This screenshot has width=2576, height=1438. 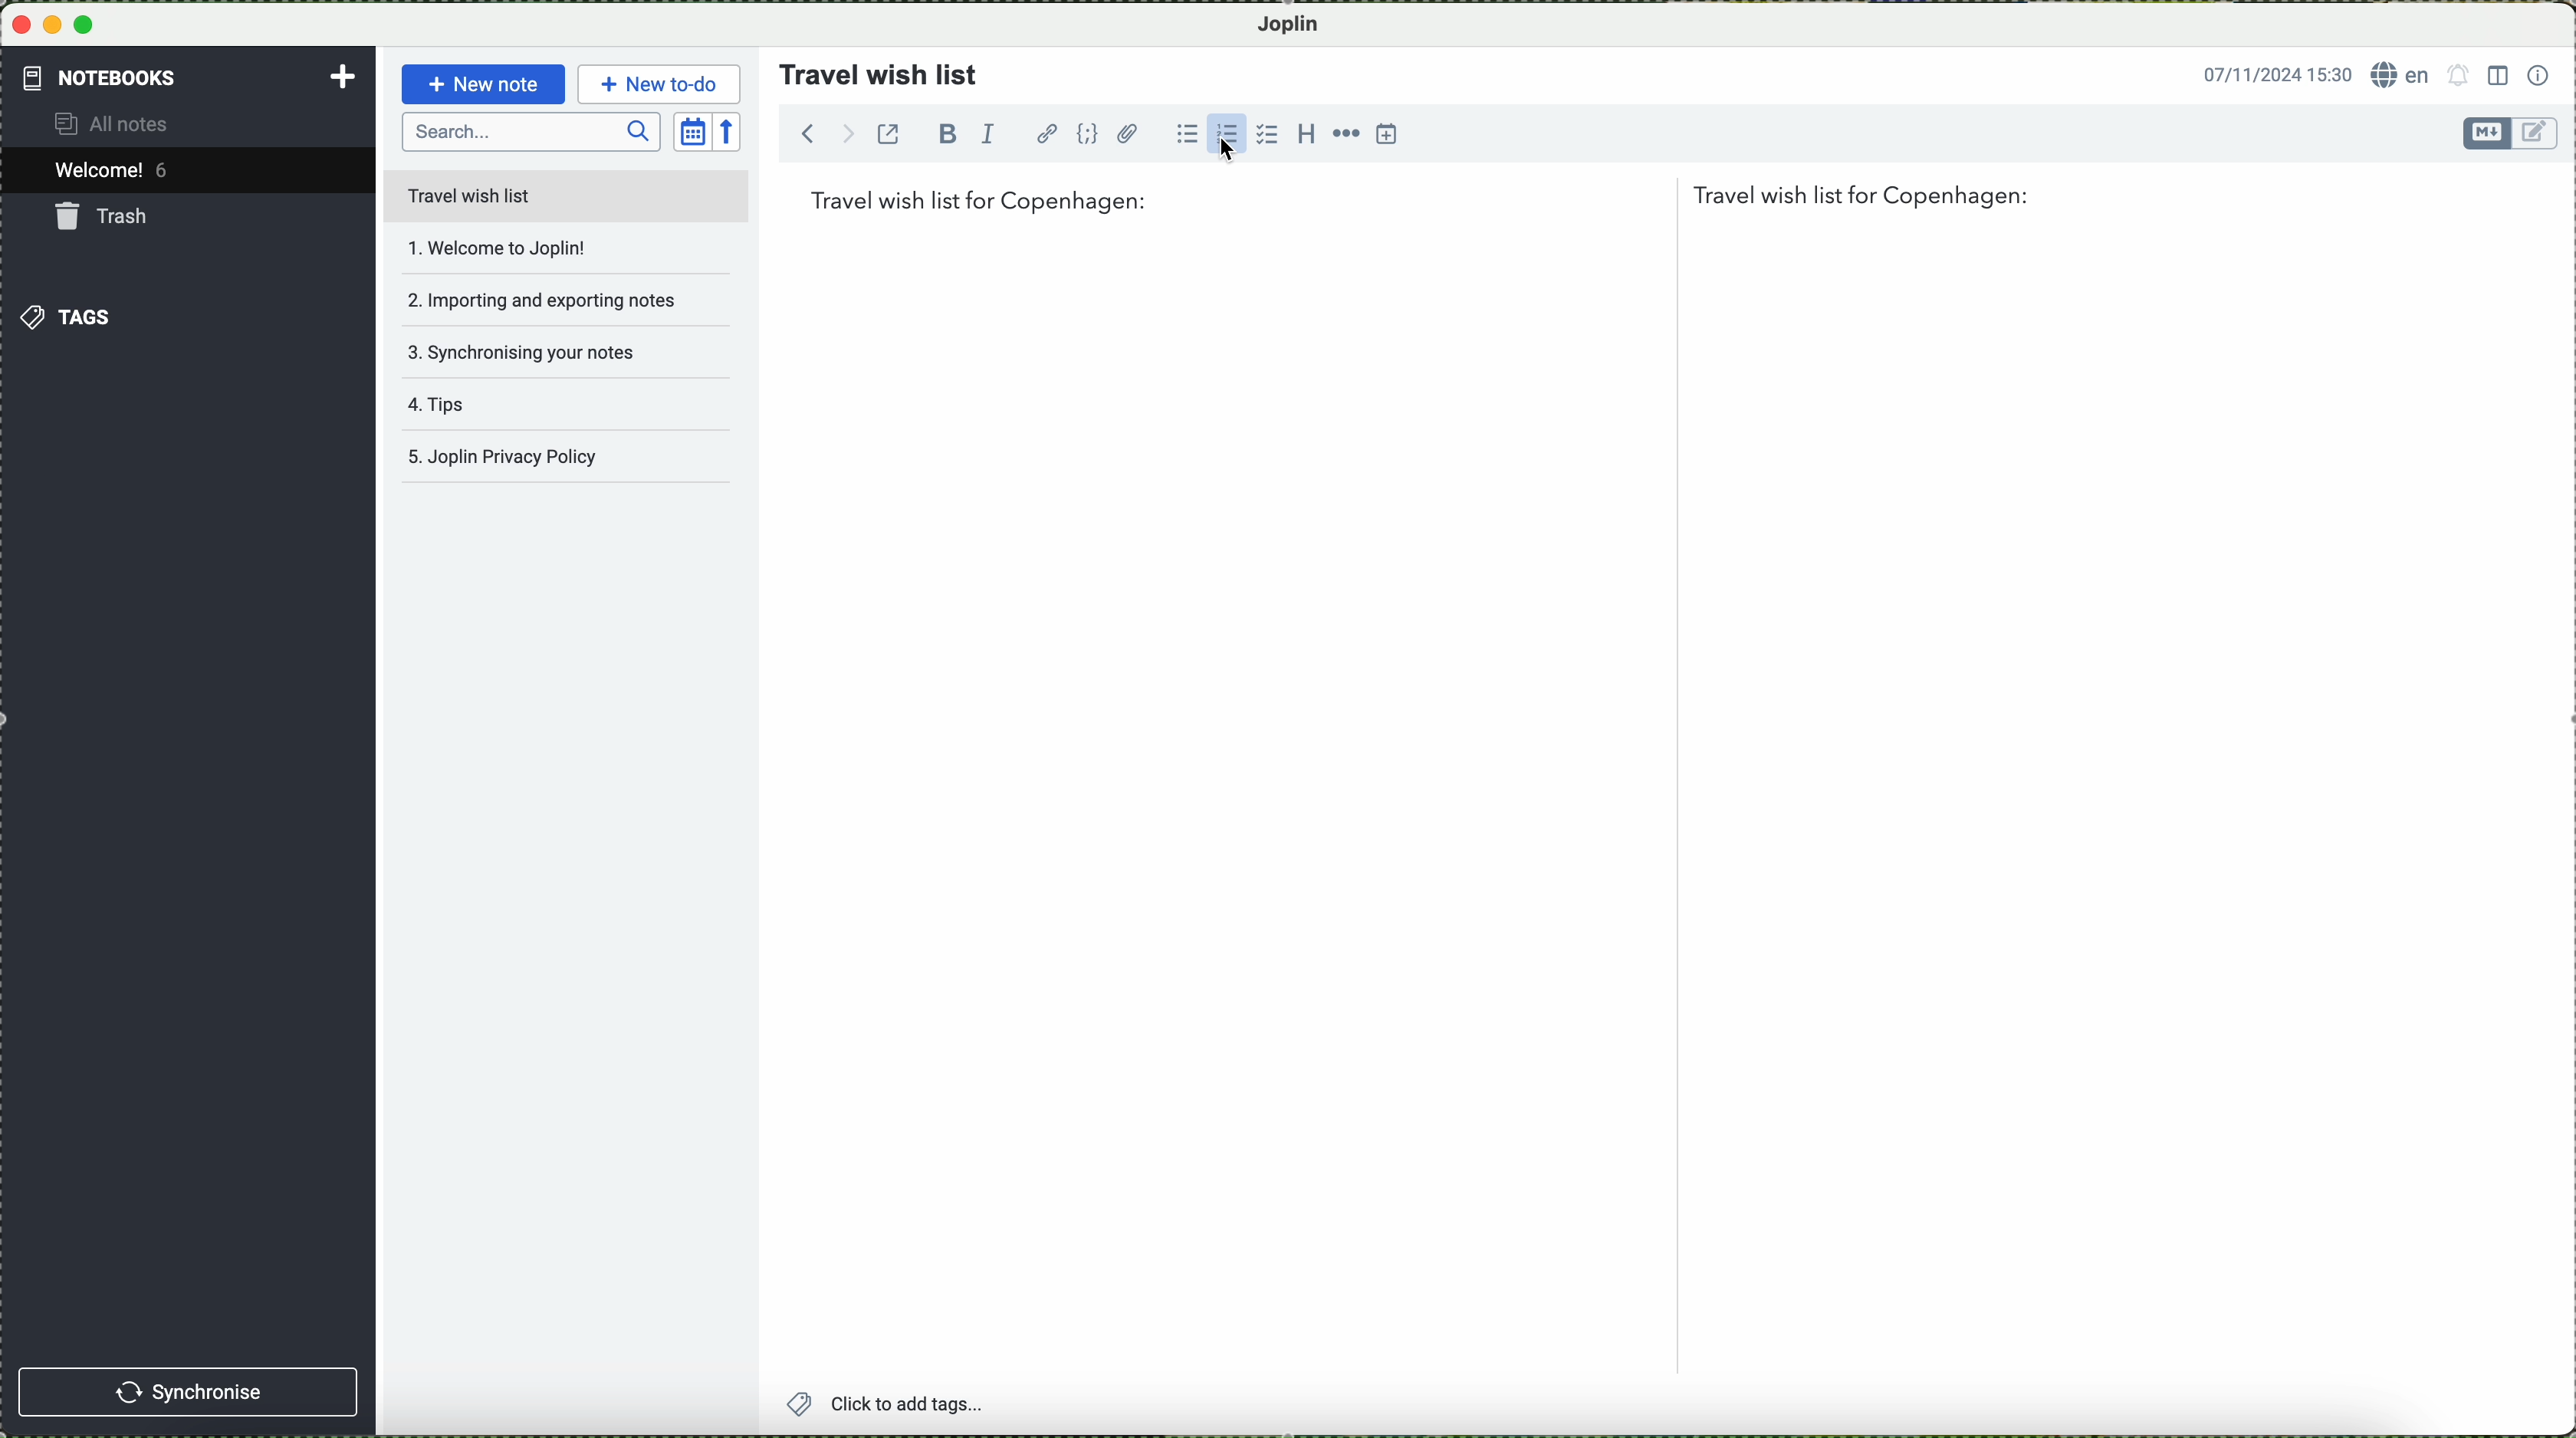 I want to click on minimize, so click(x=54, y=24).